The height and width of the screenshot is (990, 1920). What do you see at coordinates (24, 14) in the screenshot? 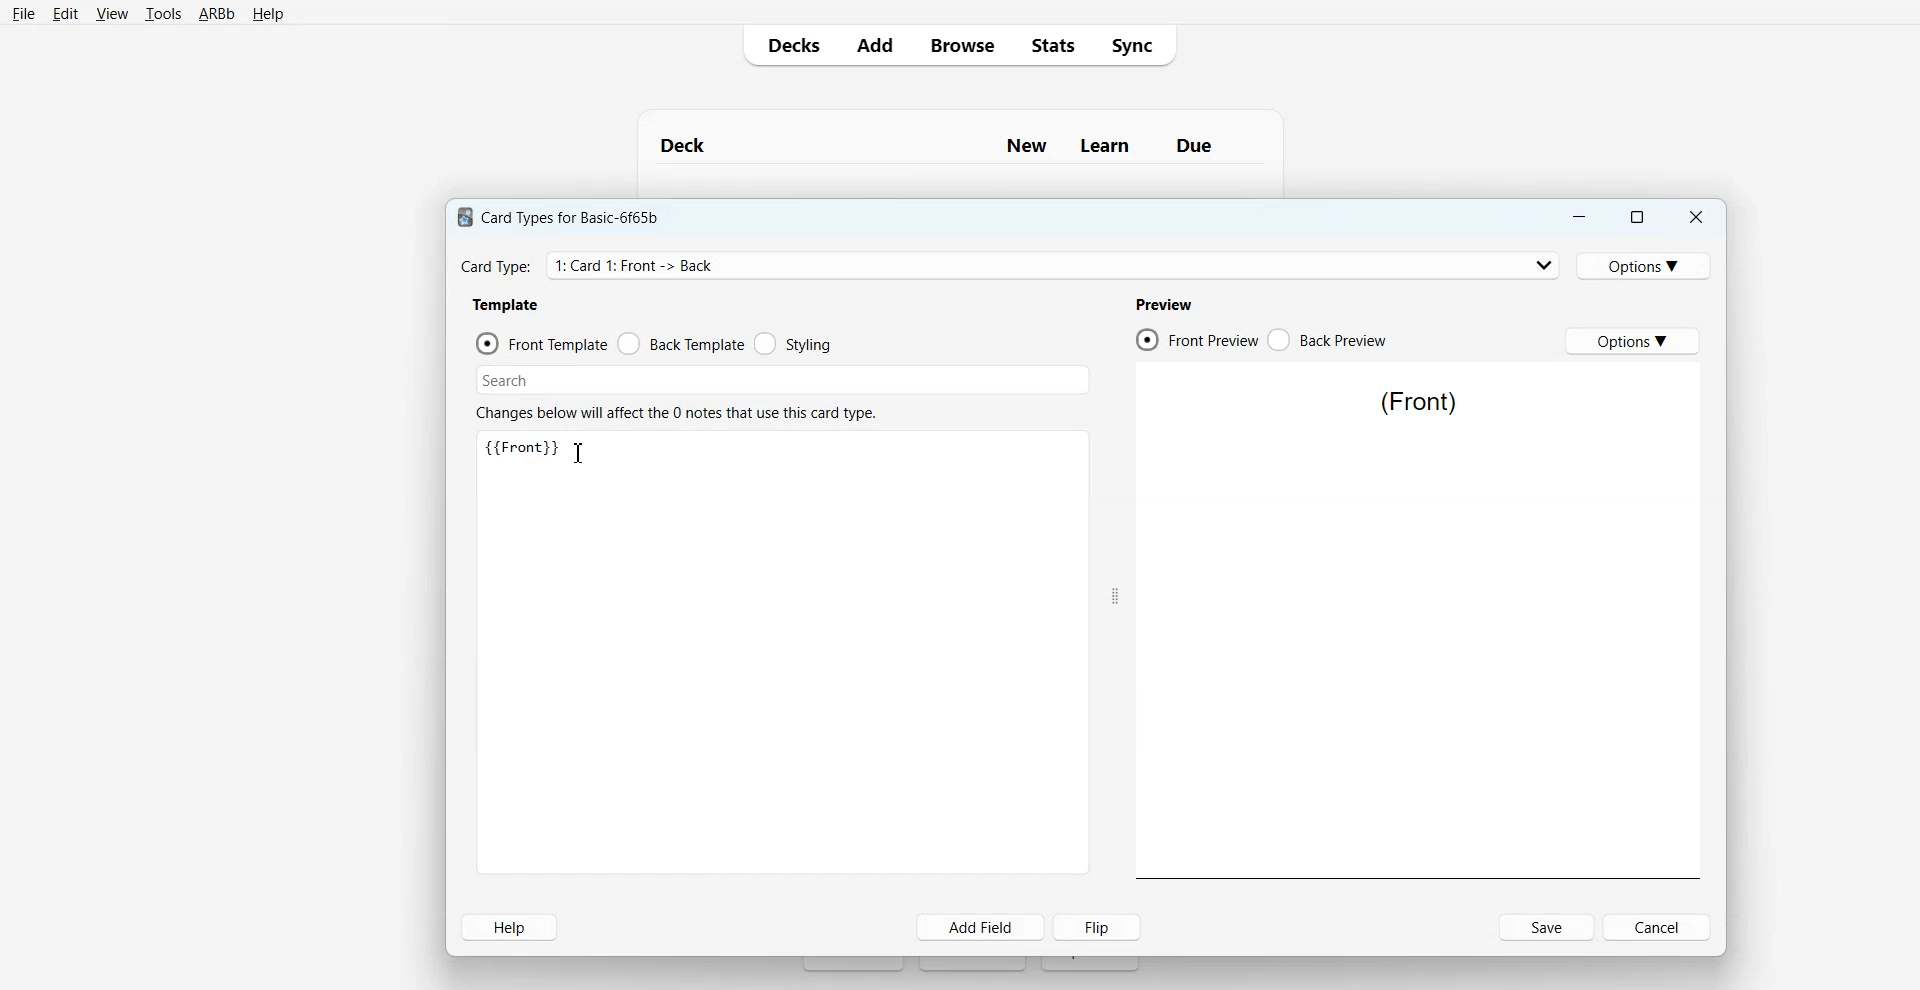
I see `File` at bounding box center [24, 14].